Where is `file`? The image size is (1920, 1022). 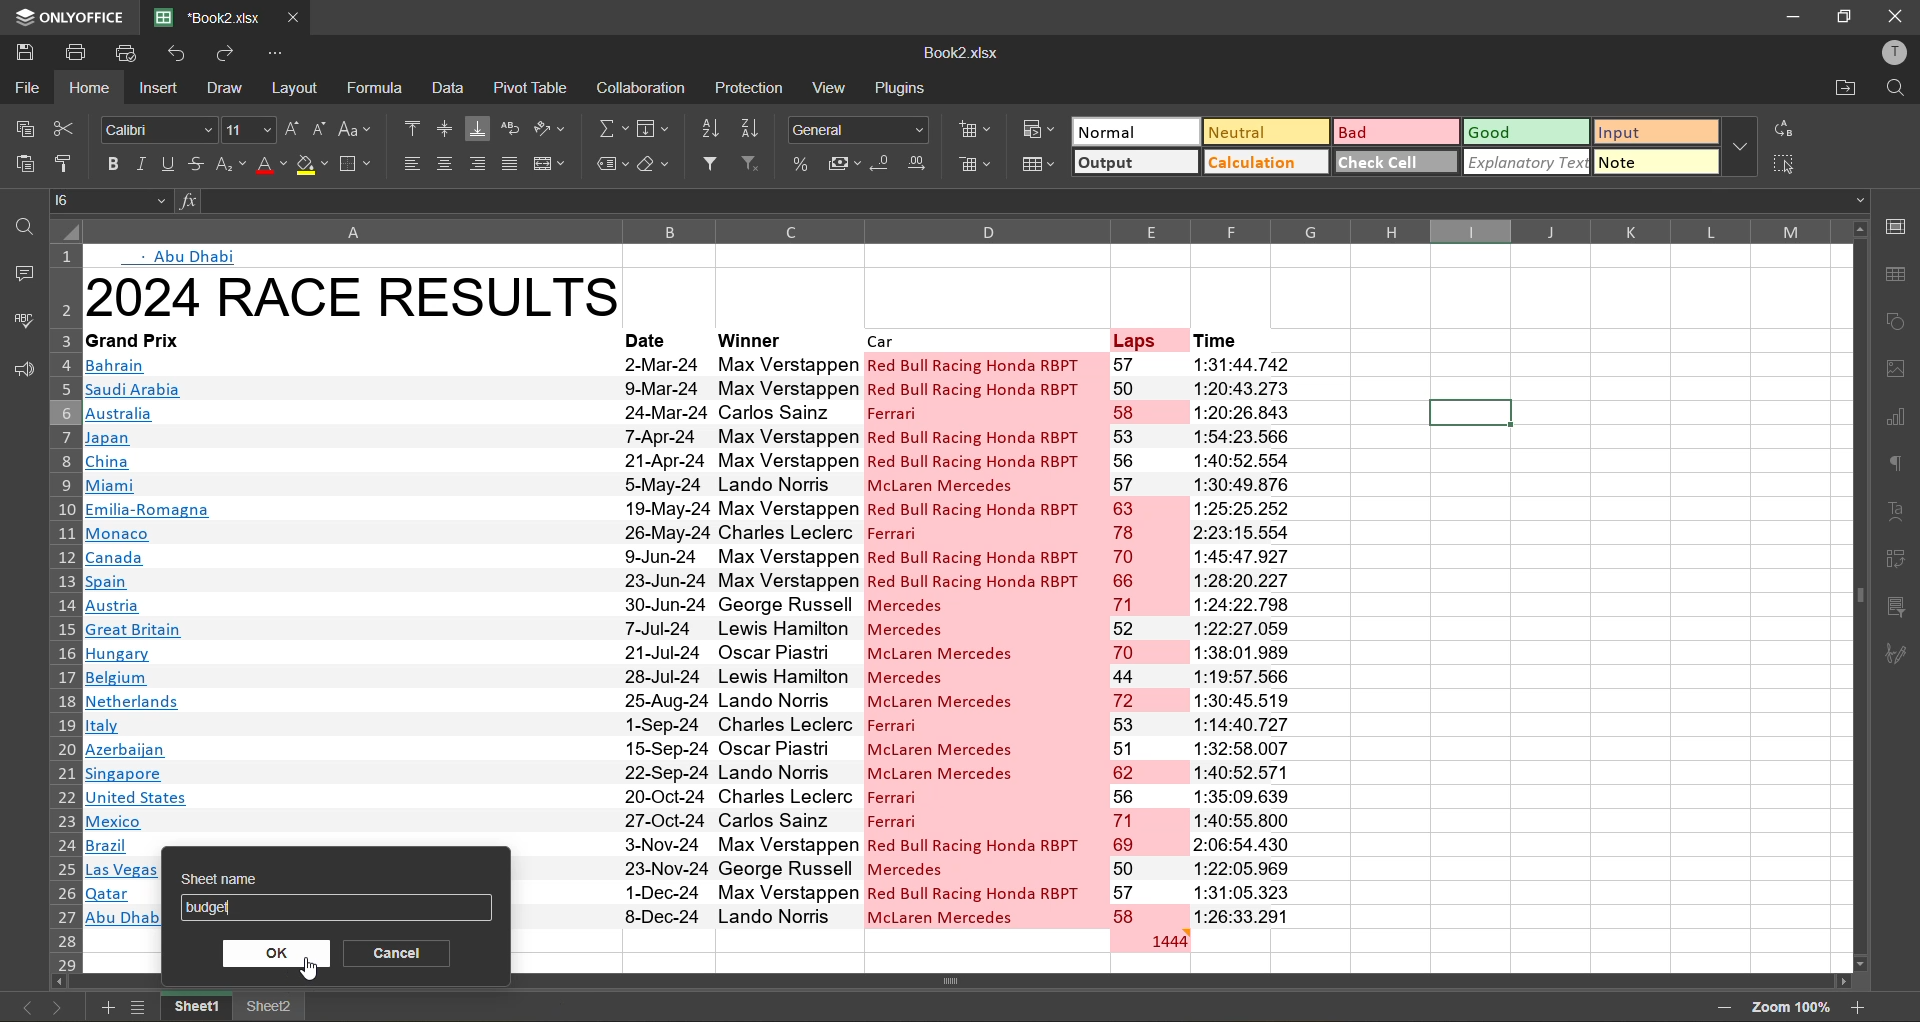
file is located at coordinates (25, 86).